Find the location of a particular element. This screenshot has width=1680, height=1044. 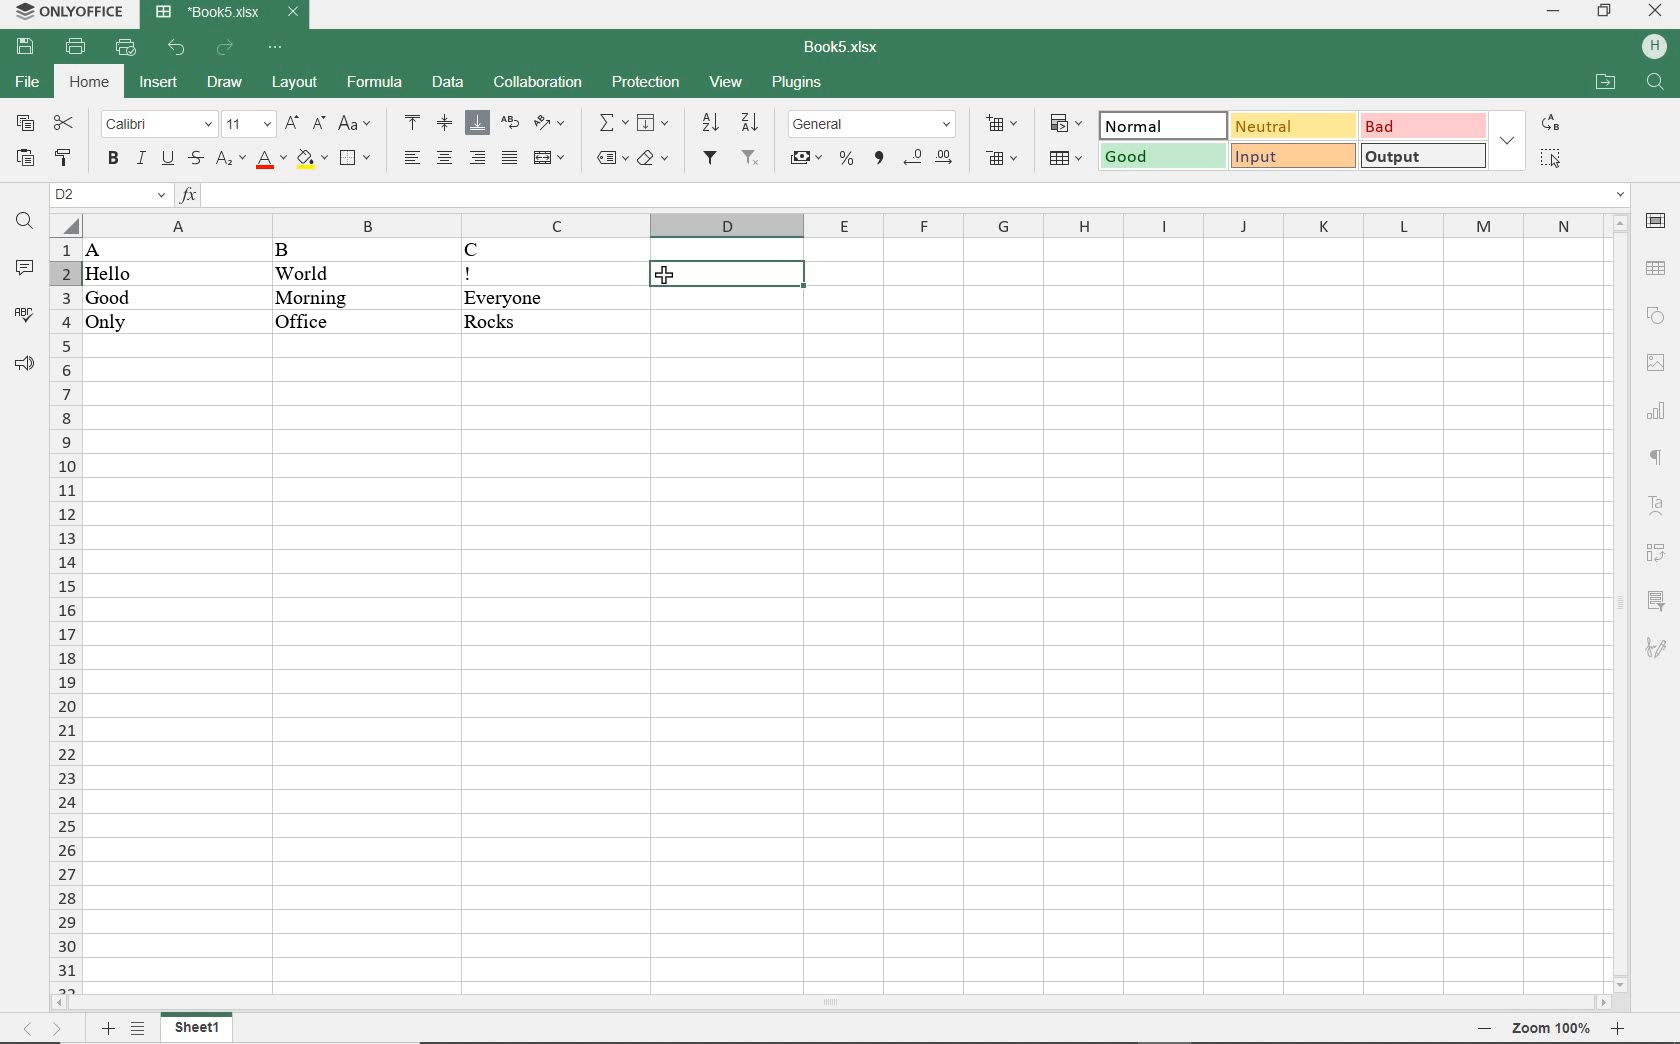

pivot table is located at coordinates (1657, 554).